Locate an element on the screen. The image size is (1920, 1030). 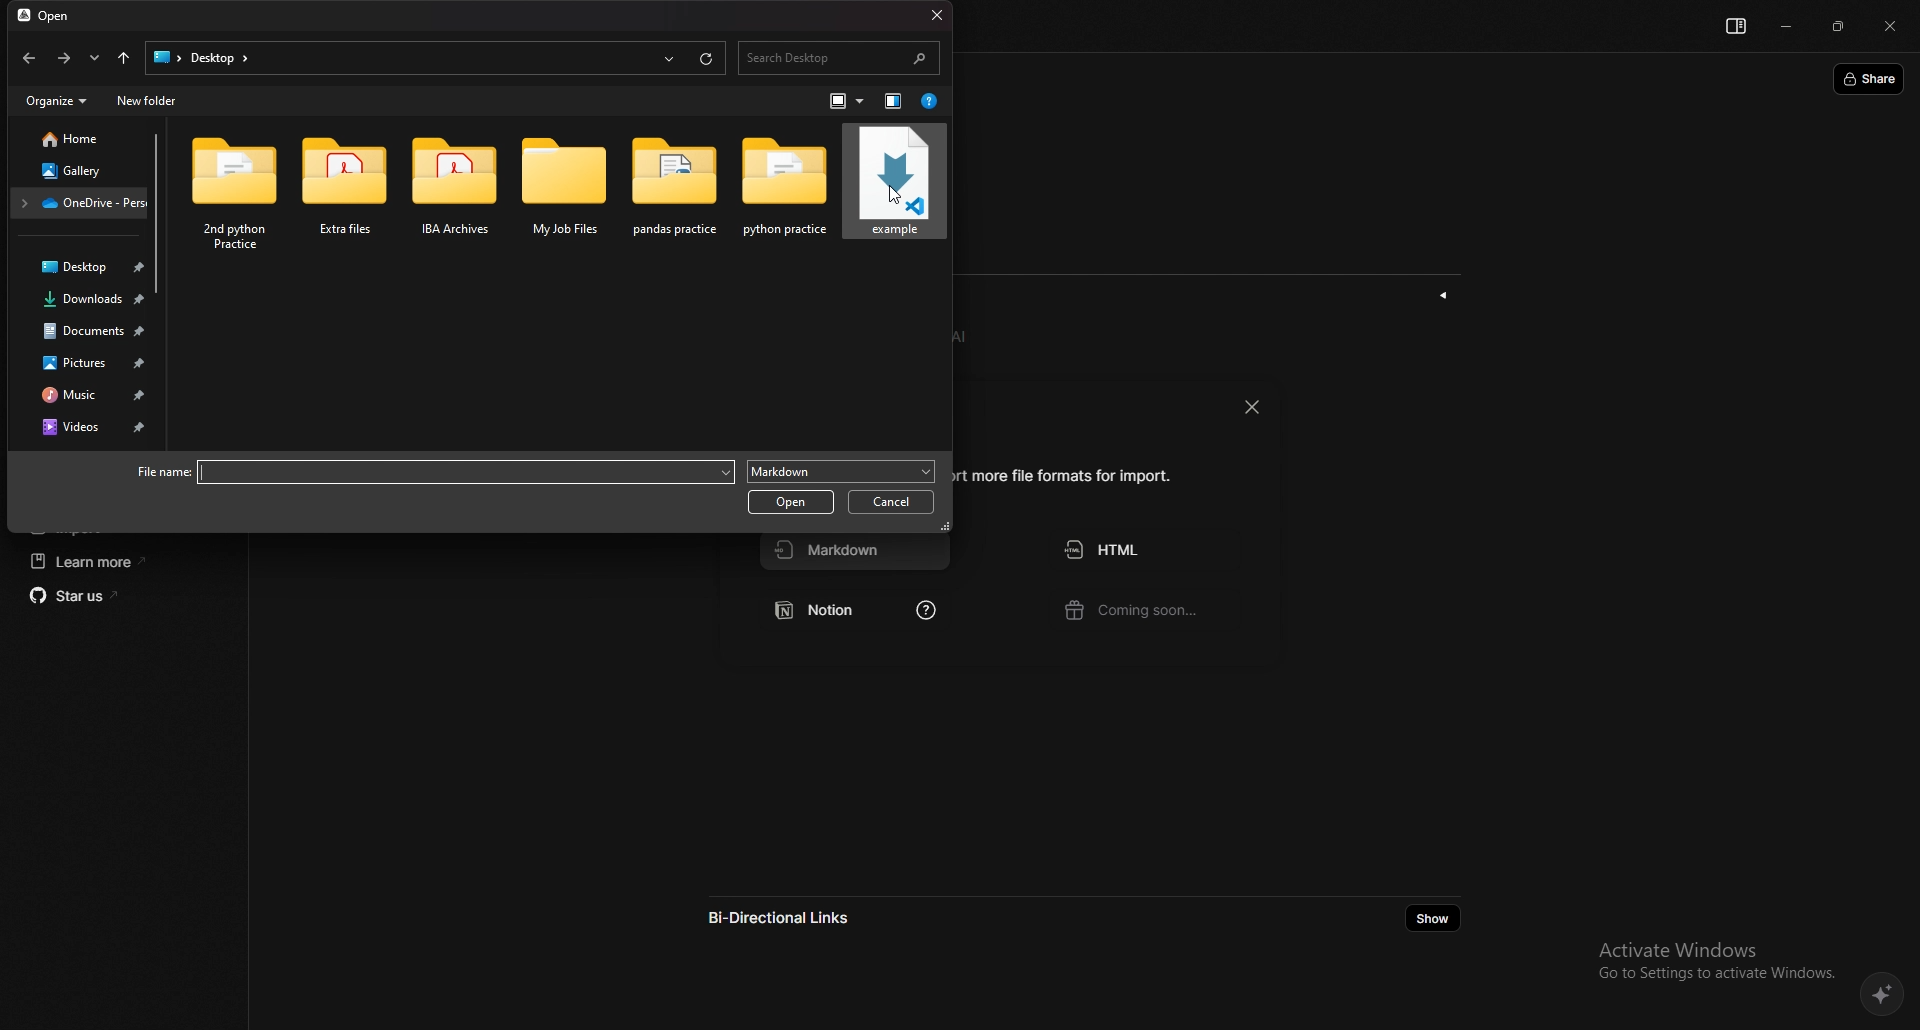
affine AI is located at coordinates (1883, 993).